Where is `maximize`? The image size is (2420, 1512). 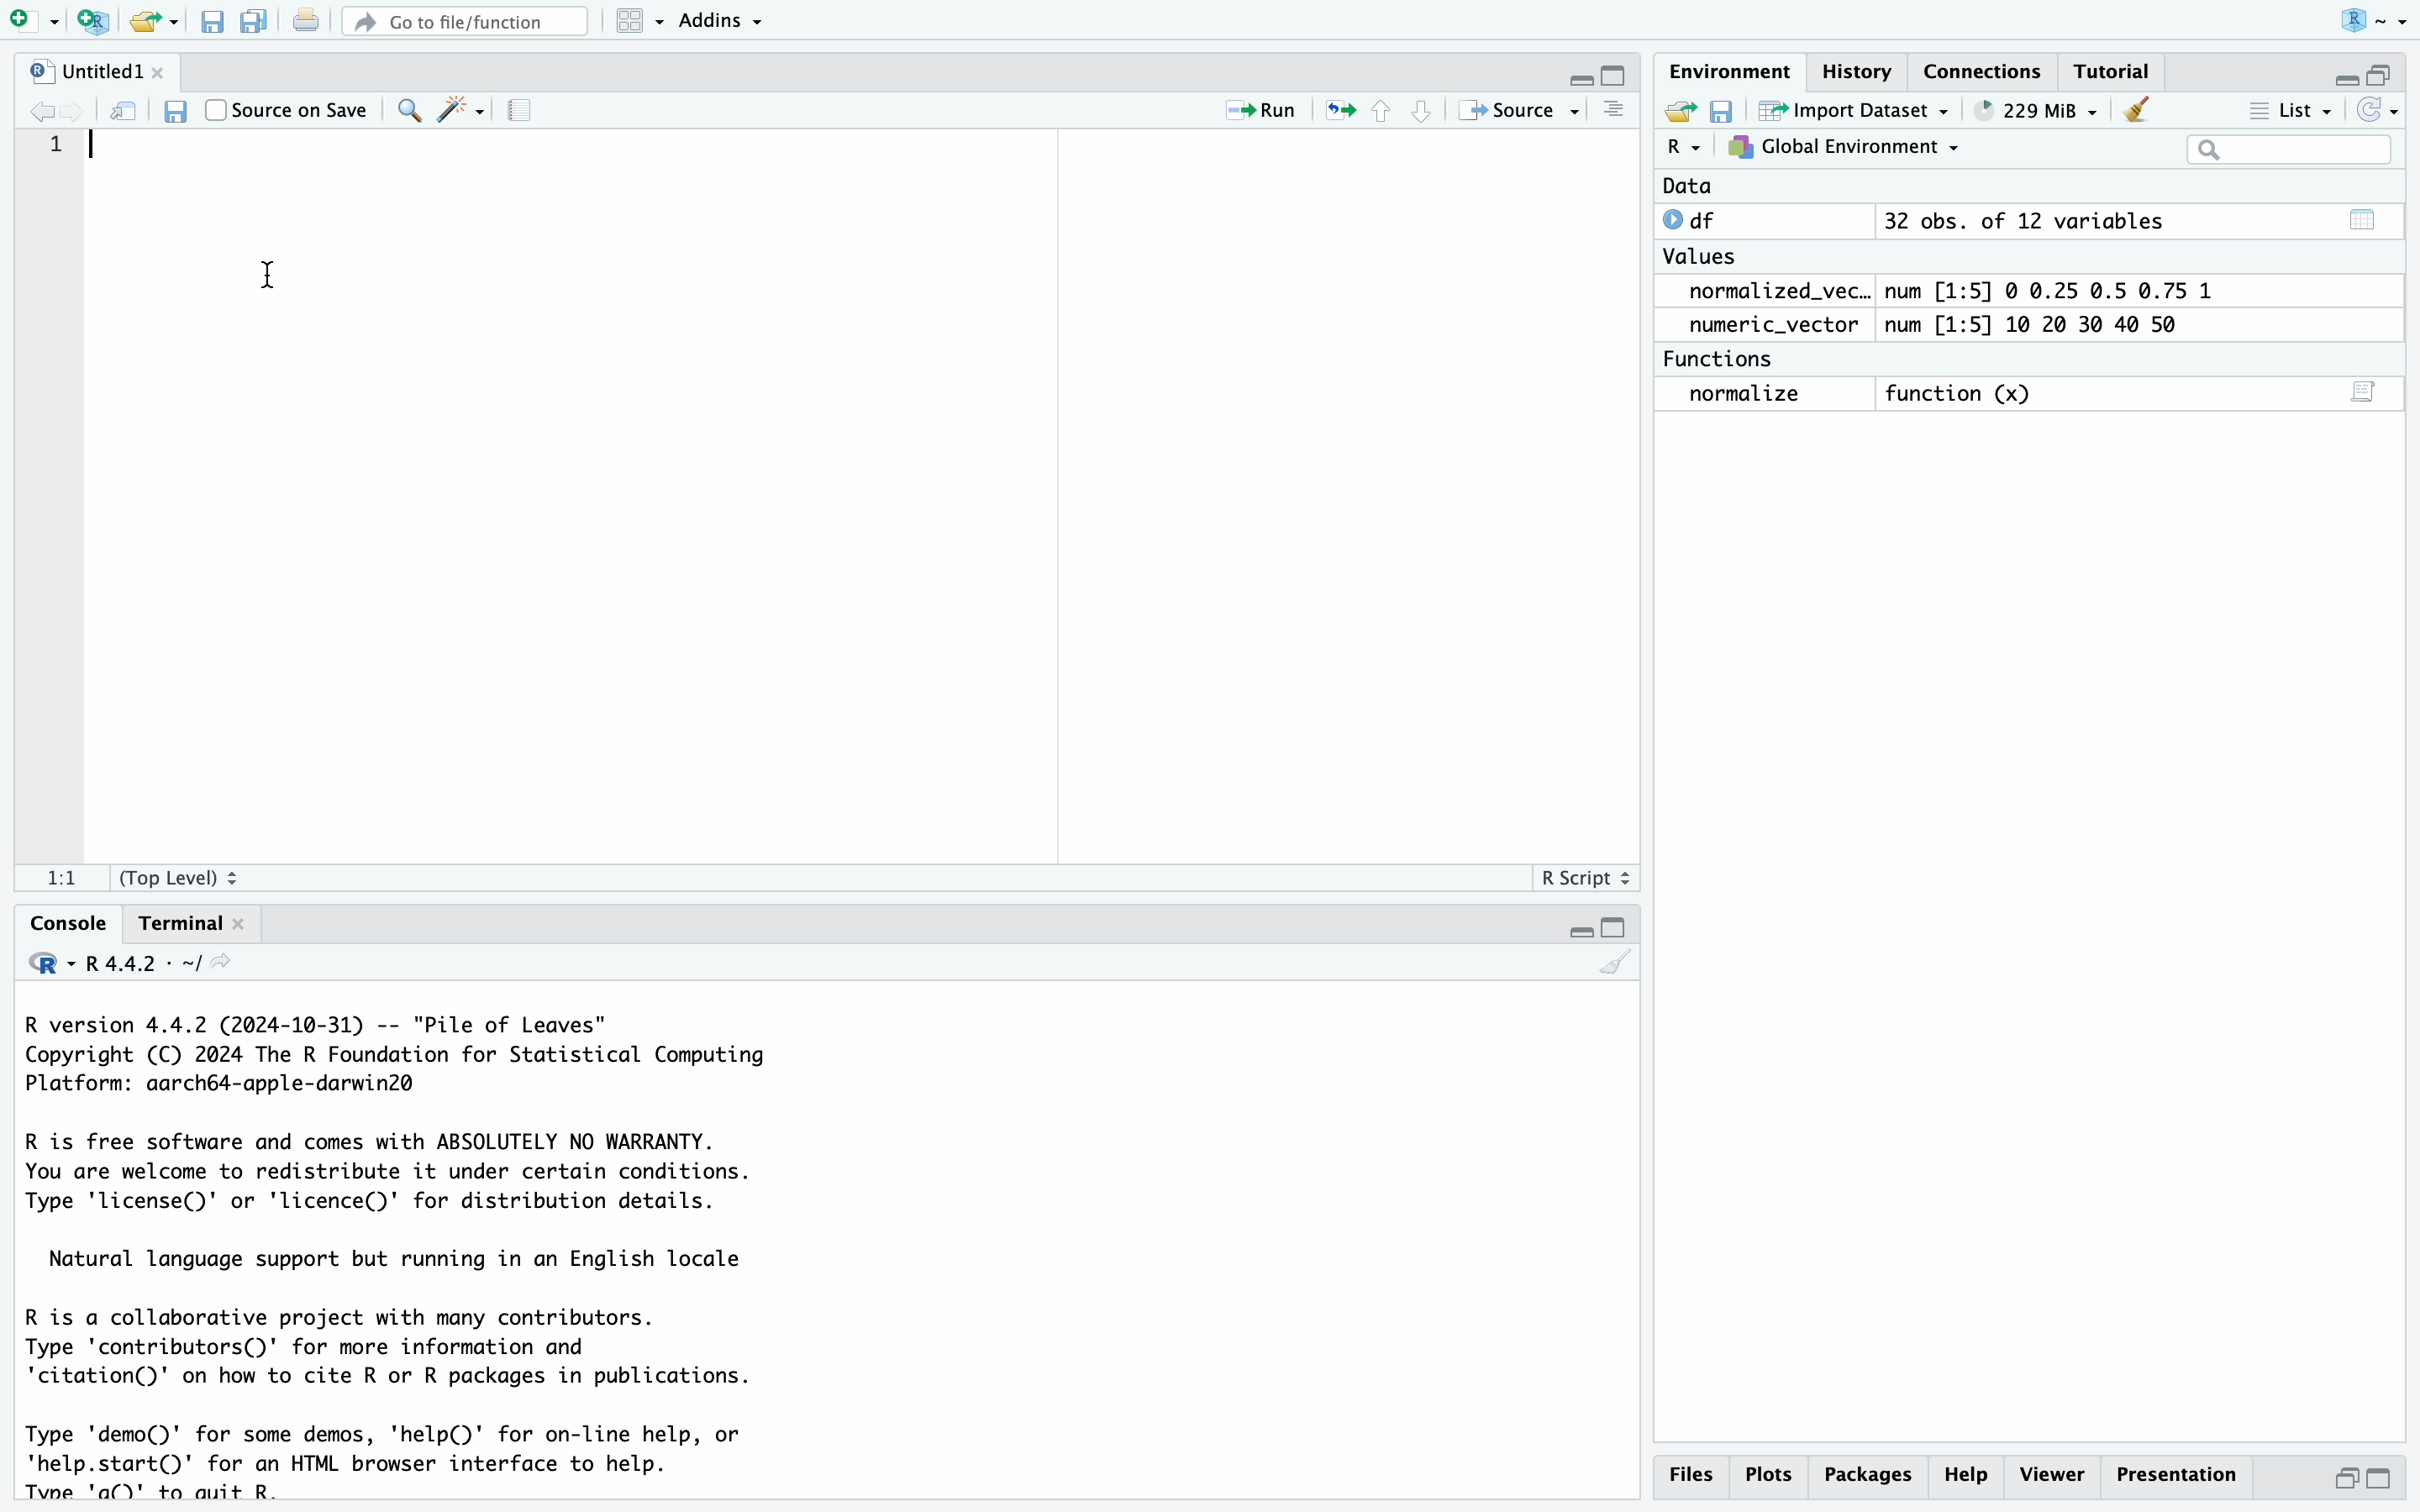
maximize is located at coordinates (2382, 1479).